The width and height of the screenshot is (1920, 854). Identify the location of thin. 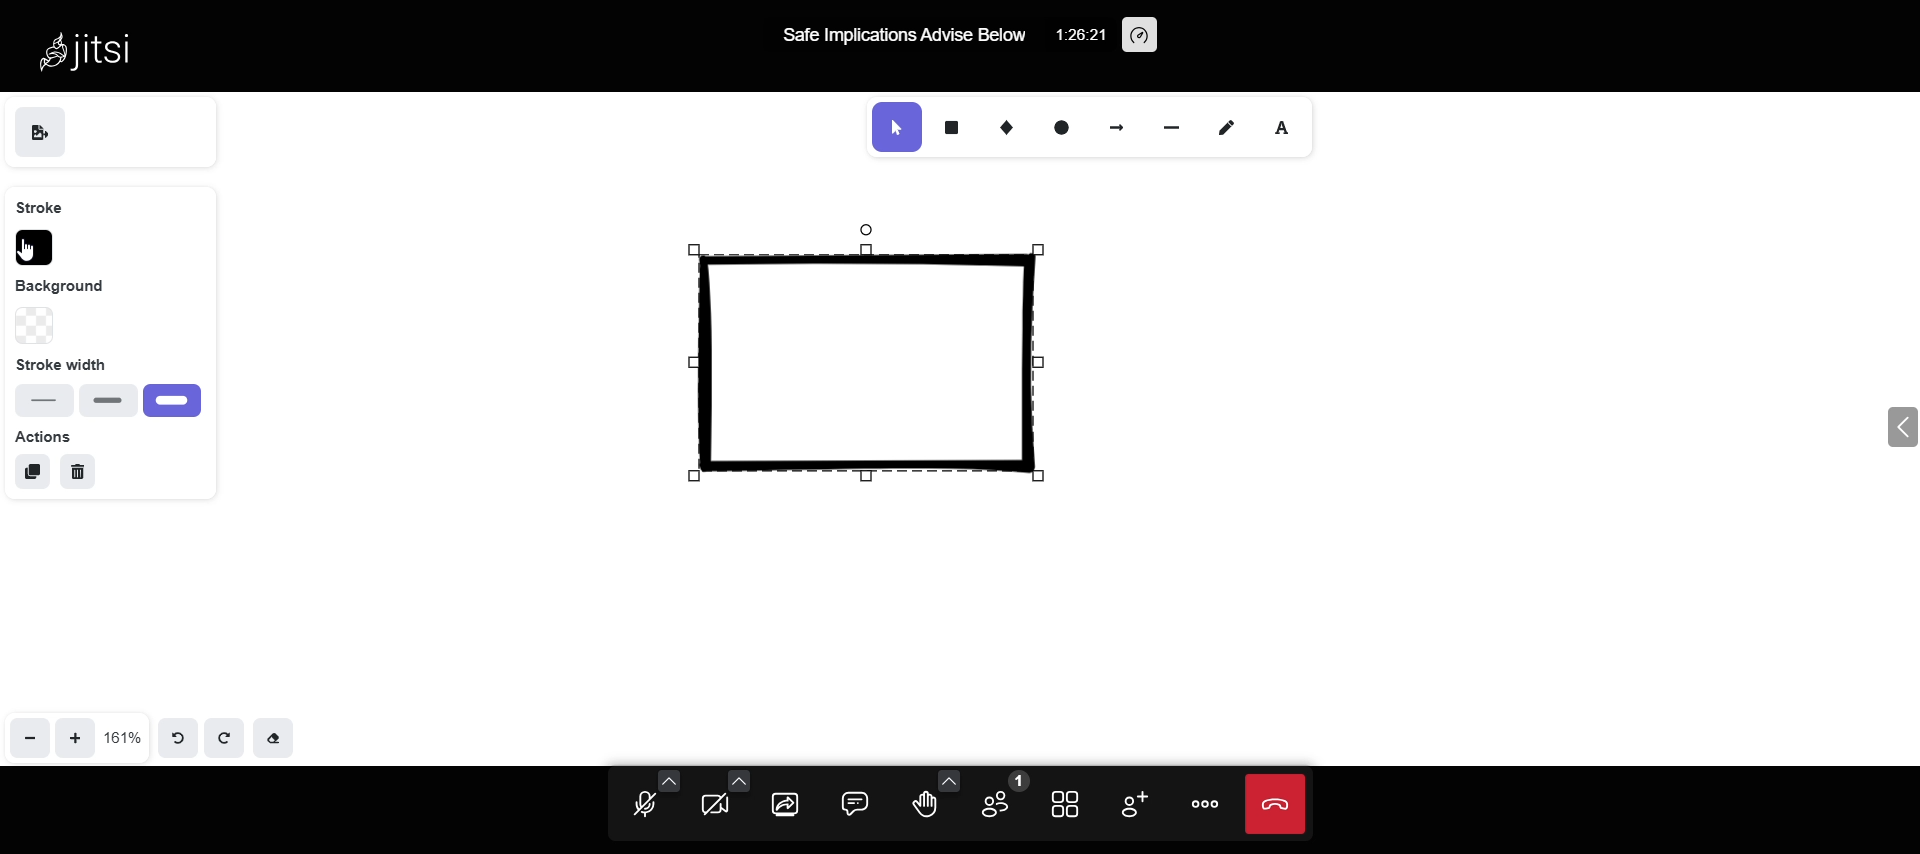
(44, 401).